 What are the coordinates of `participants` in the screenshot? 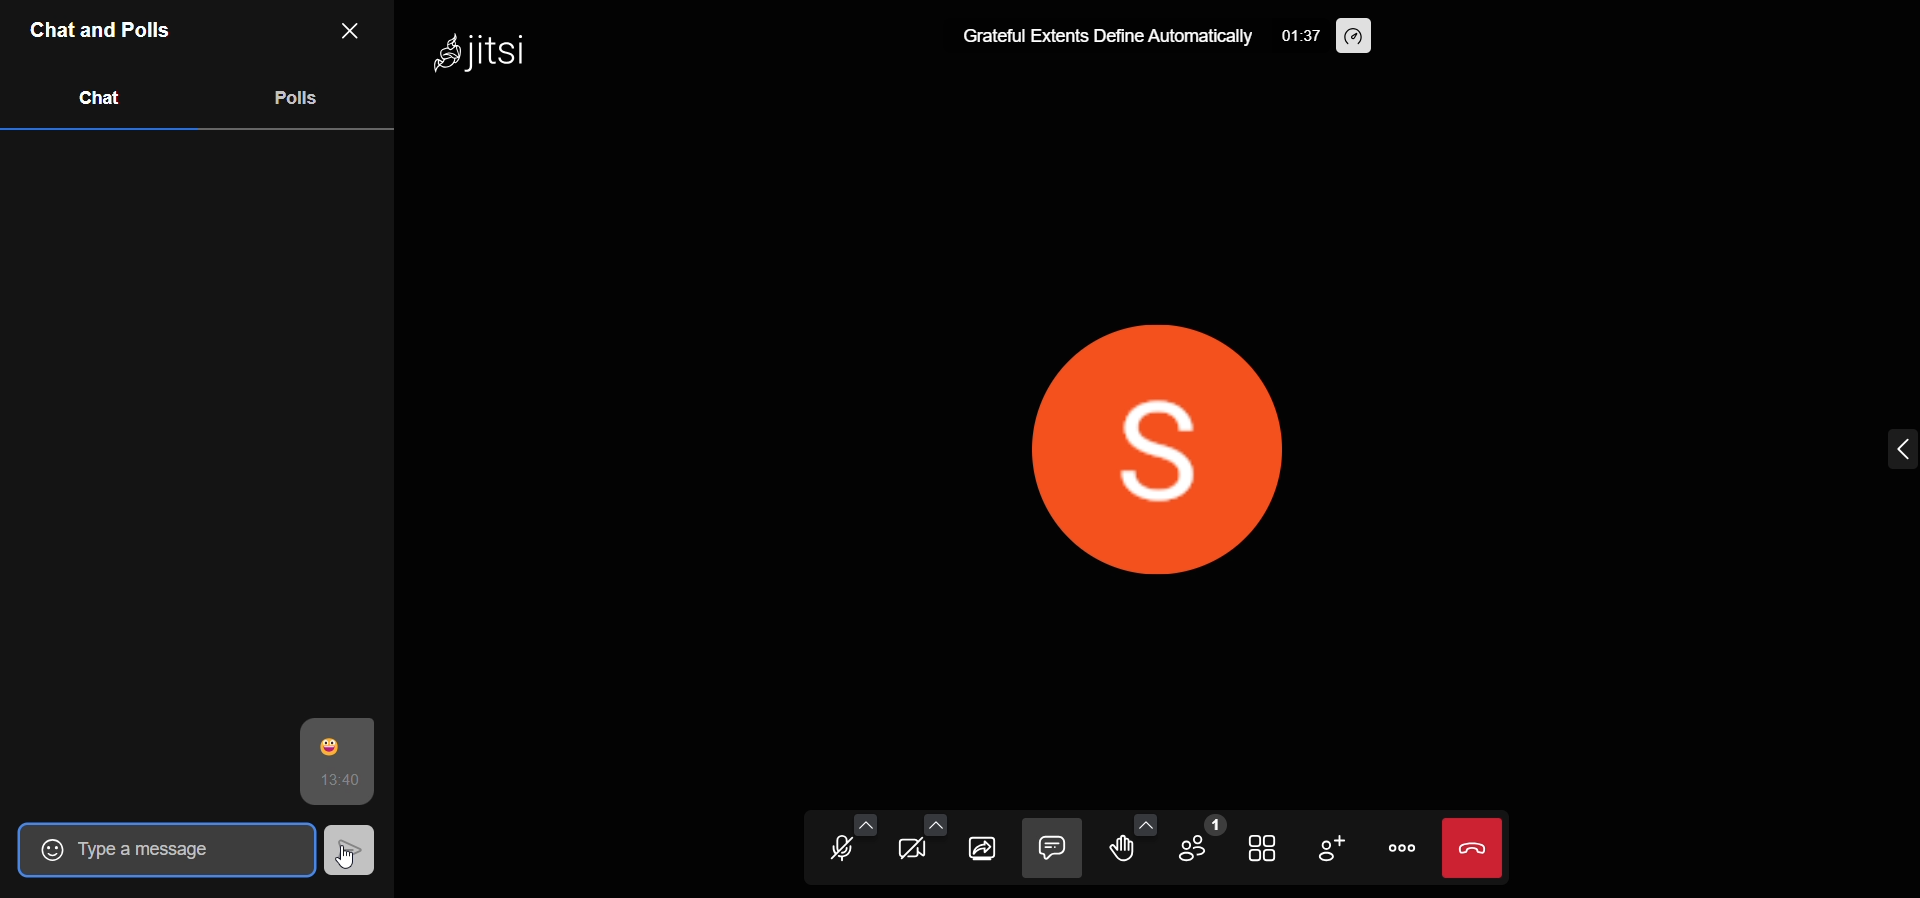 It's located at (1201, 844).